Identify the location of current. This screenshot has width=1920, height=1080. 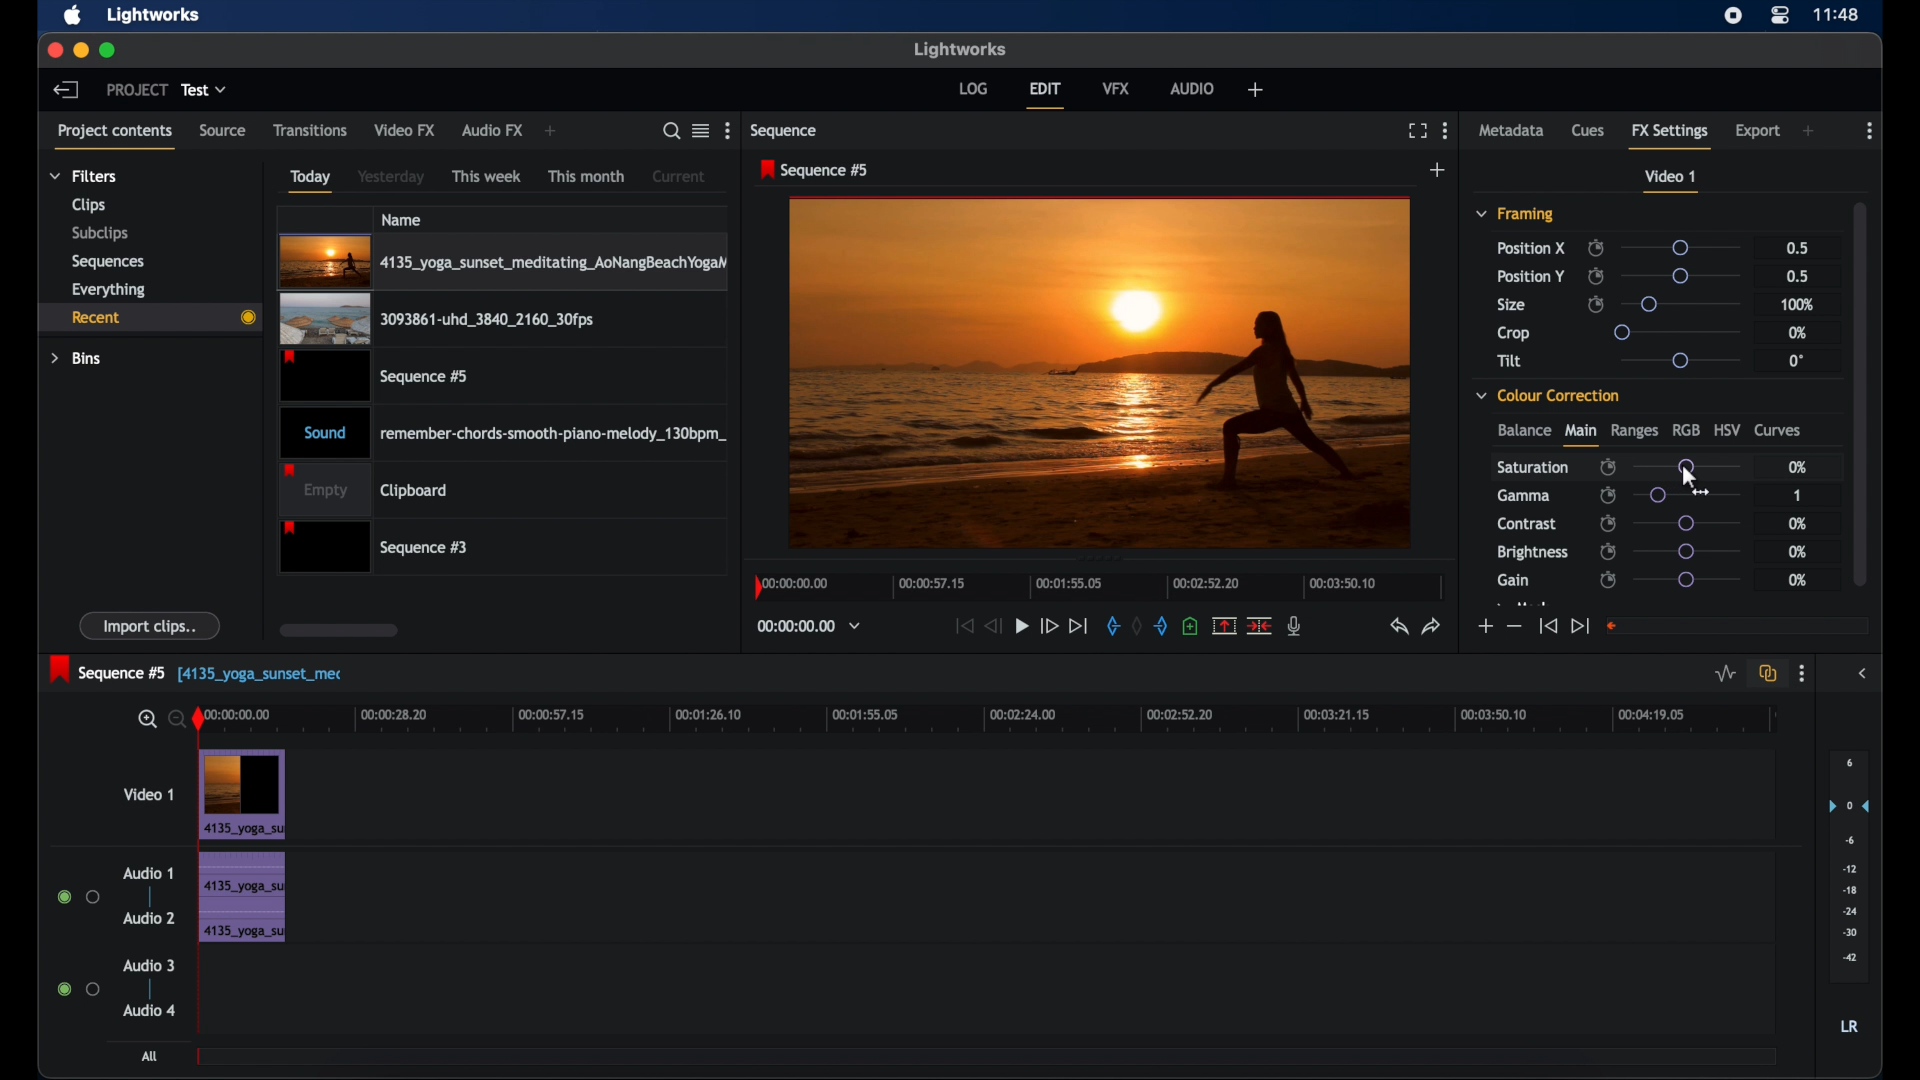
(679, 175).